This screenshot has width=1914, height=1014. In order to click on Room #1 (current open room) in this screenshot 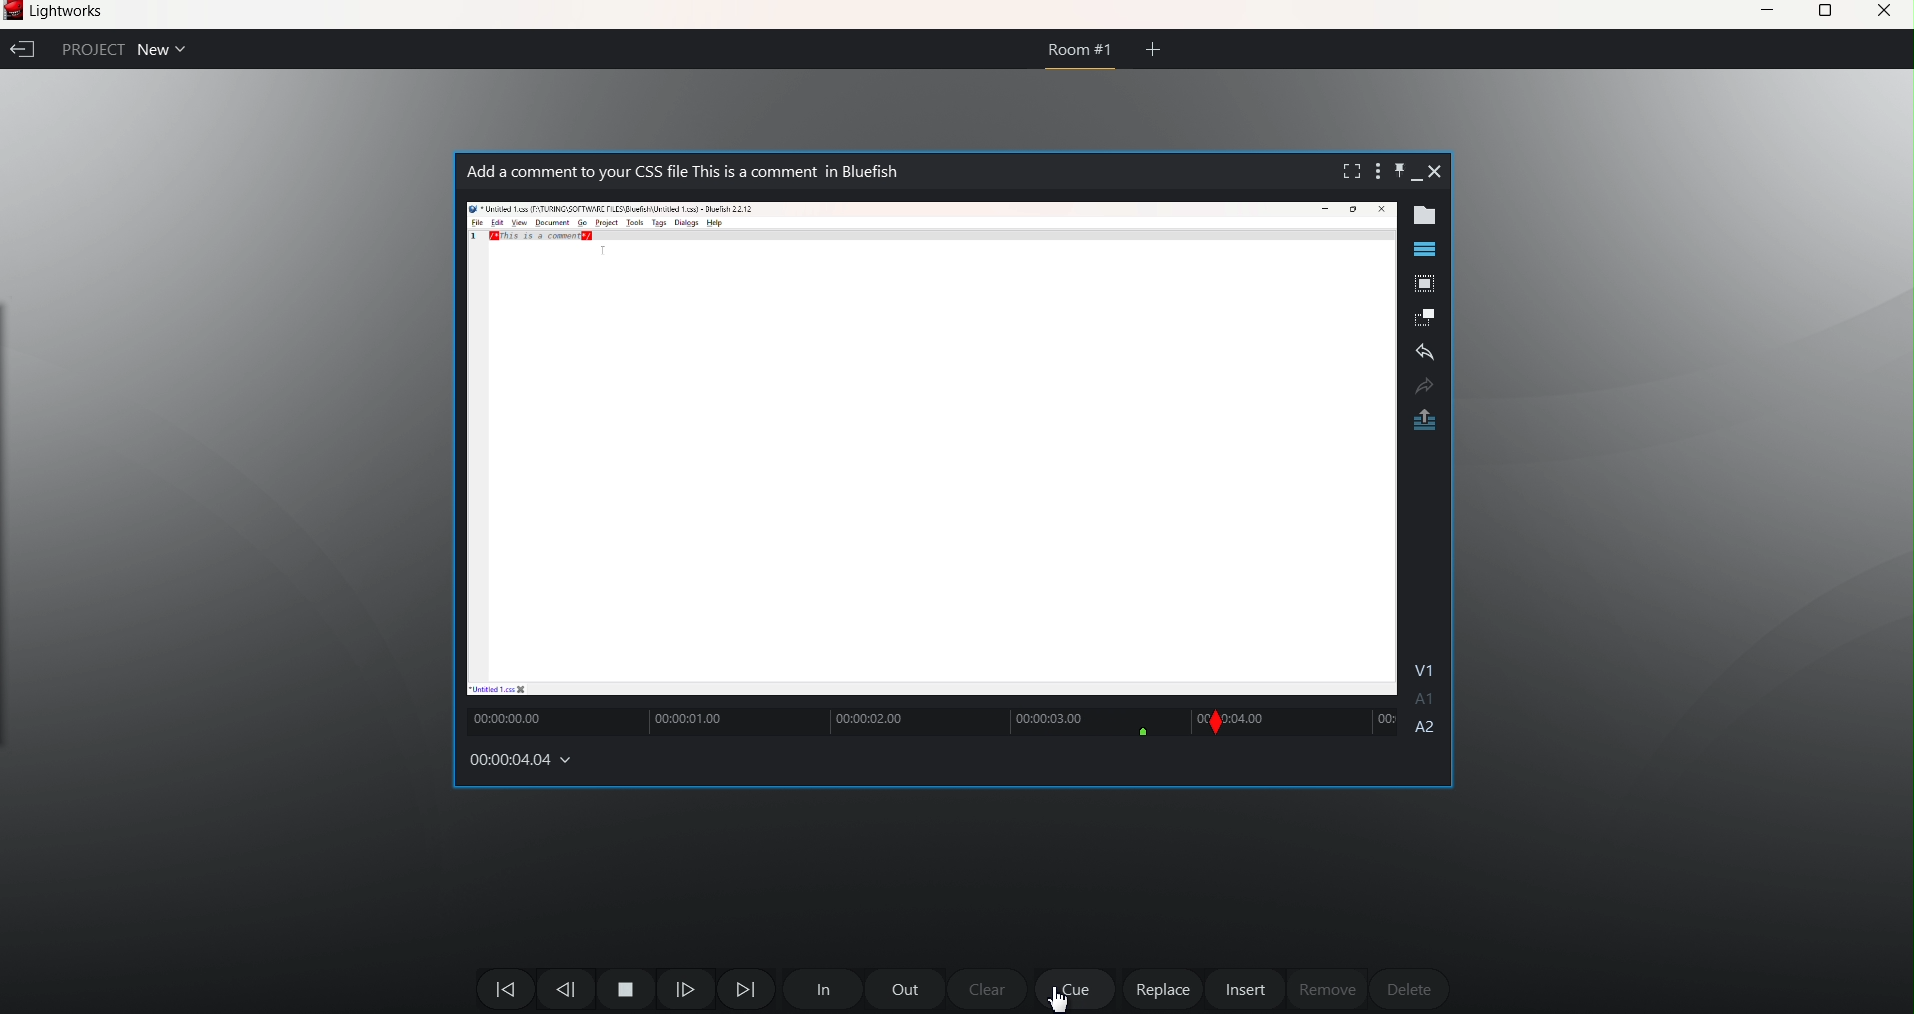, I will do `click(1081, 56)`.